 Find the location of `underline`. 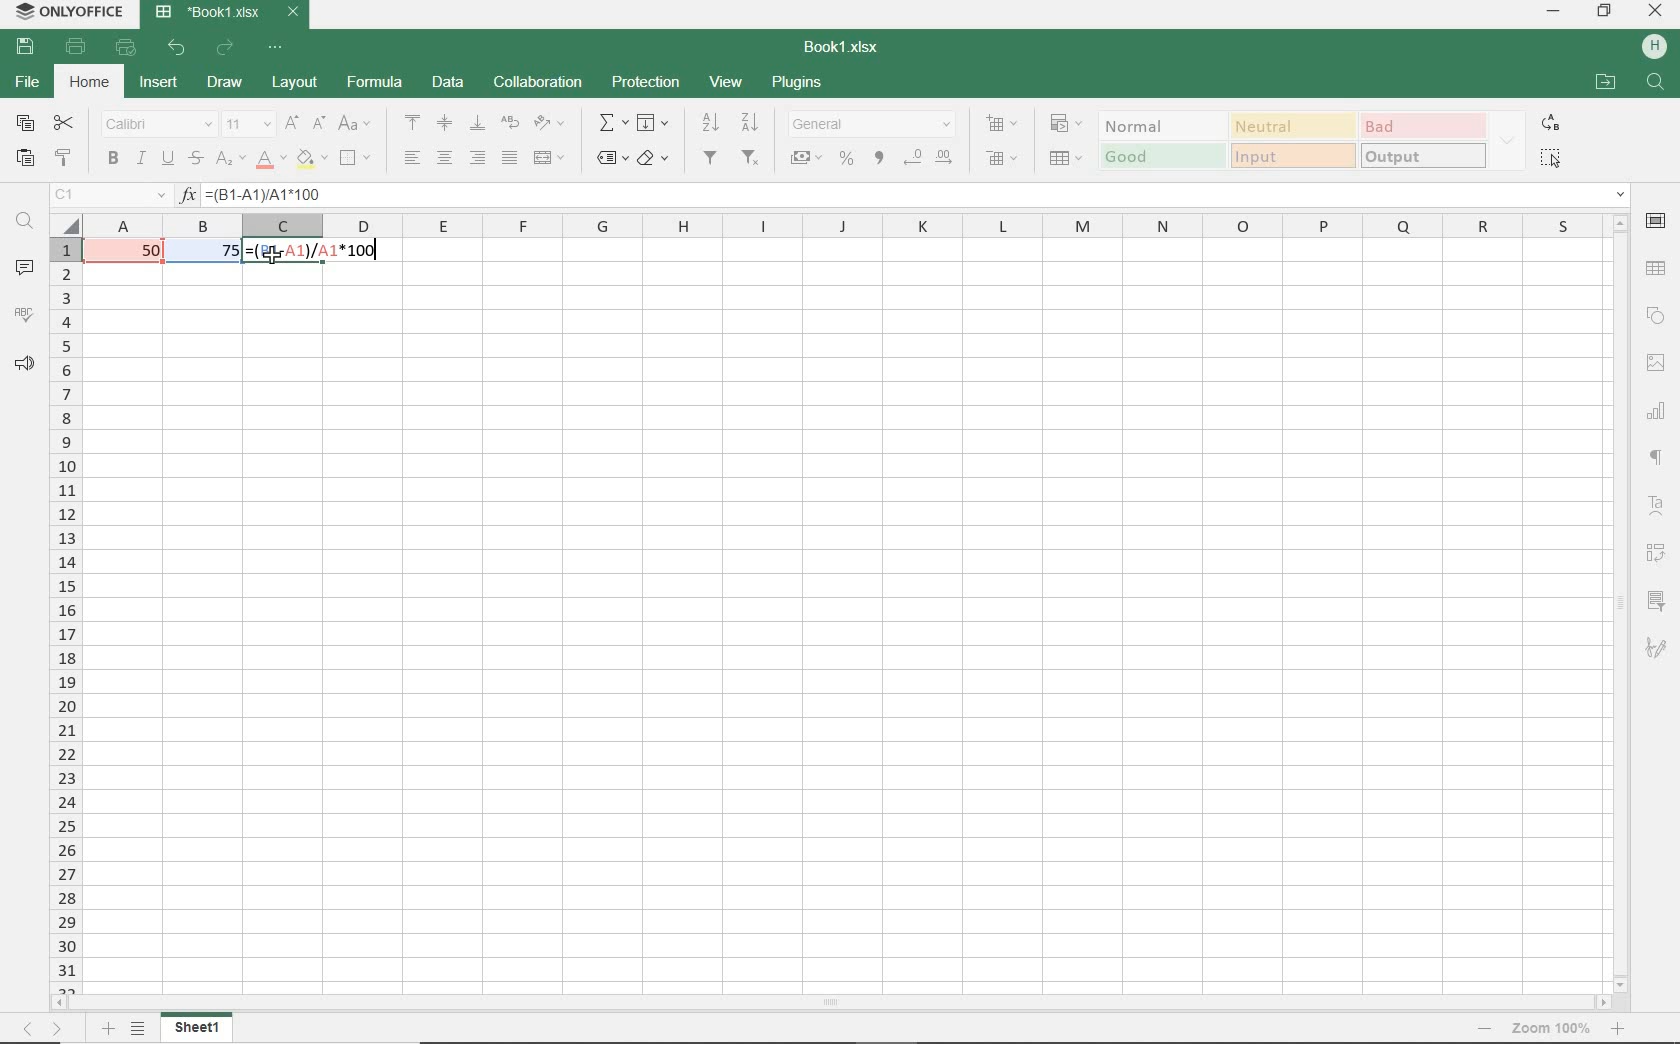

underline is located at coordinates (168, 161).